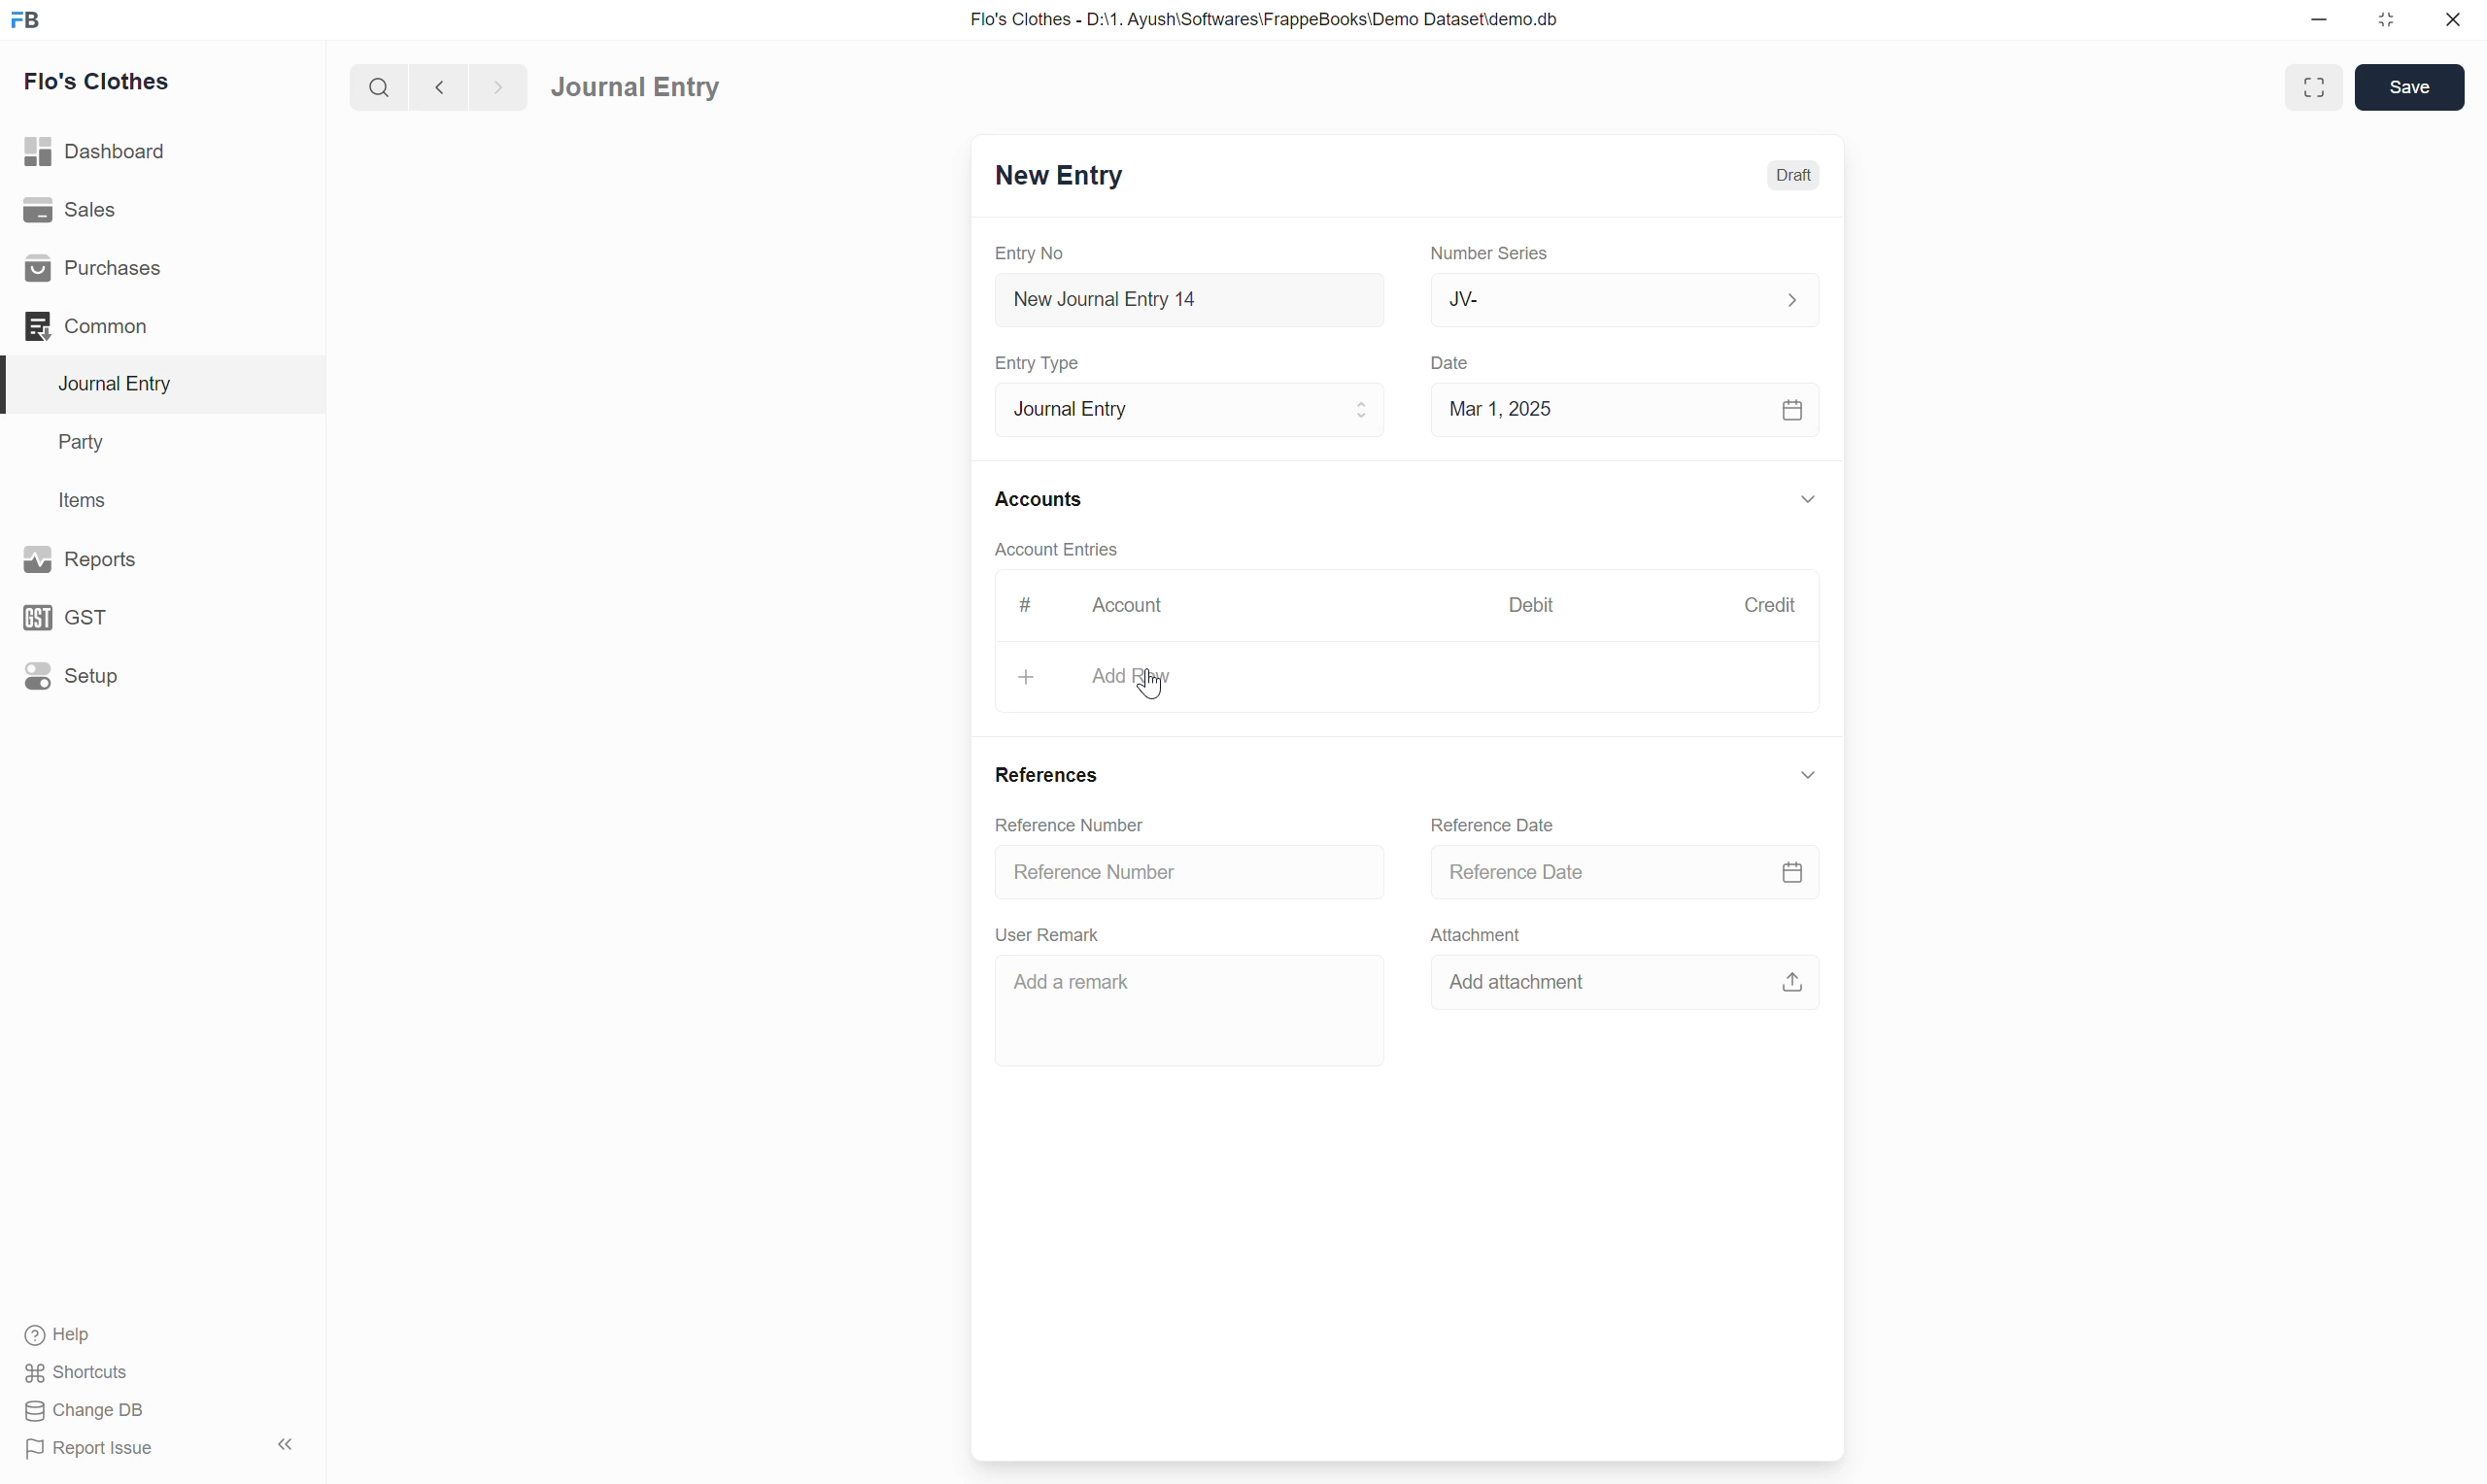 This screenshot has width=2487, height=1484. Describe the element at coordinates (1485, 940) in the screenshot. I see `Attachment` at that location.